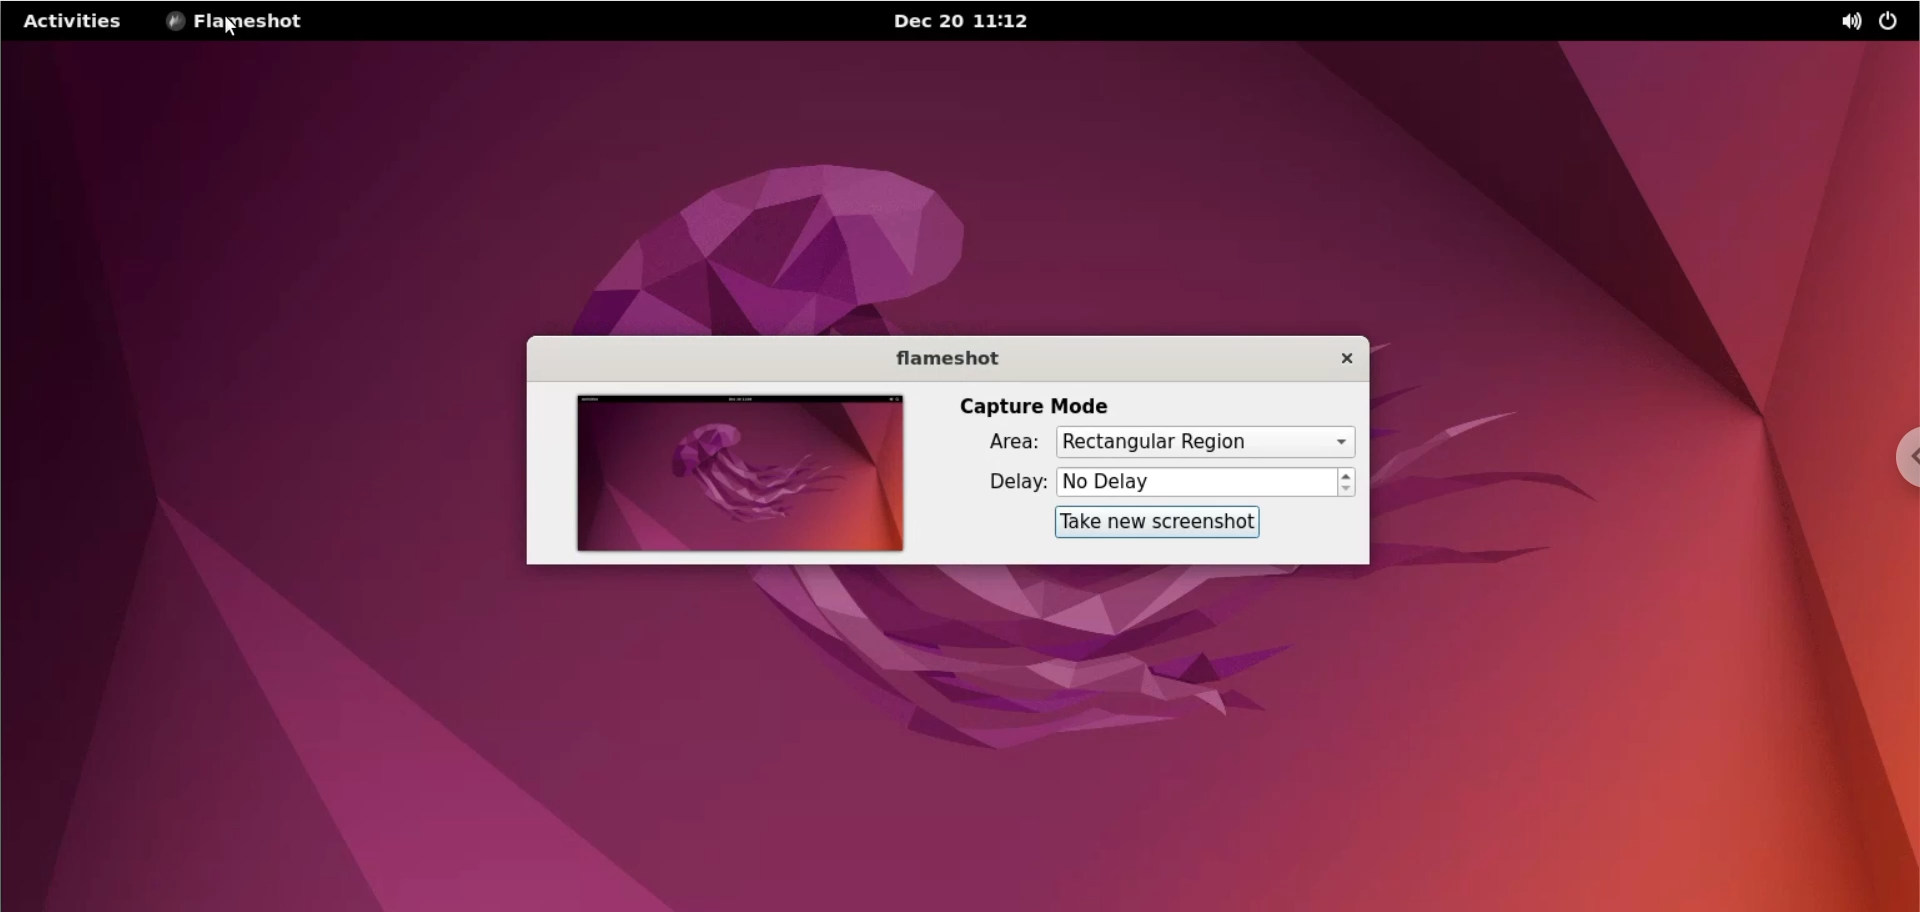 This screenshot has height=912, width=1920. Describe the element at coordinates (1157, 524) in the screenshot. I see `take new screenshot` at that location.